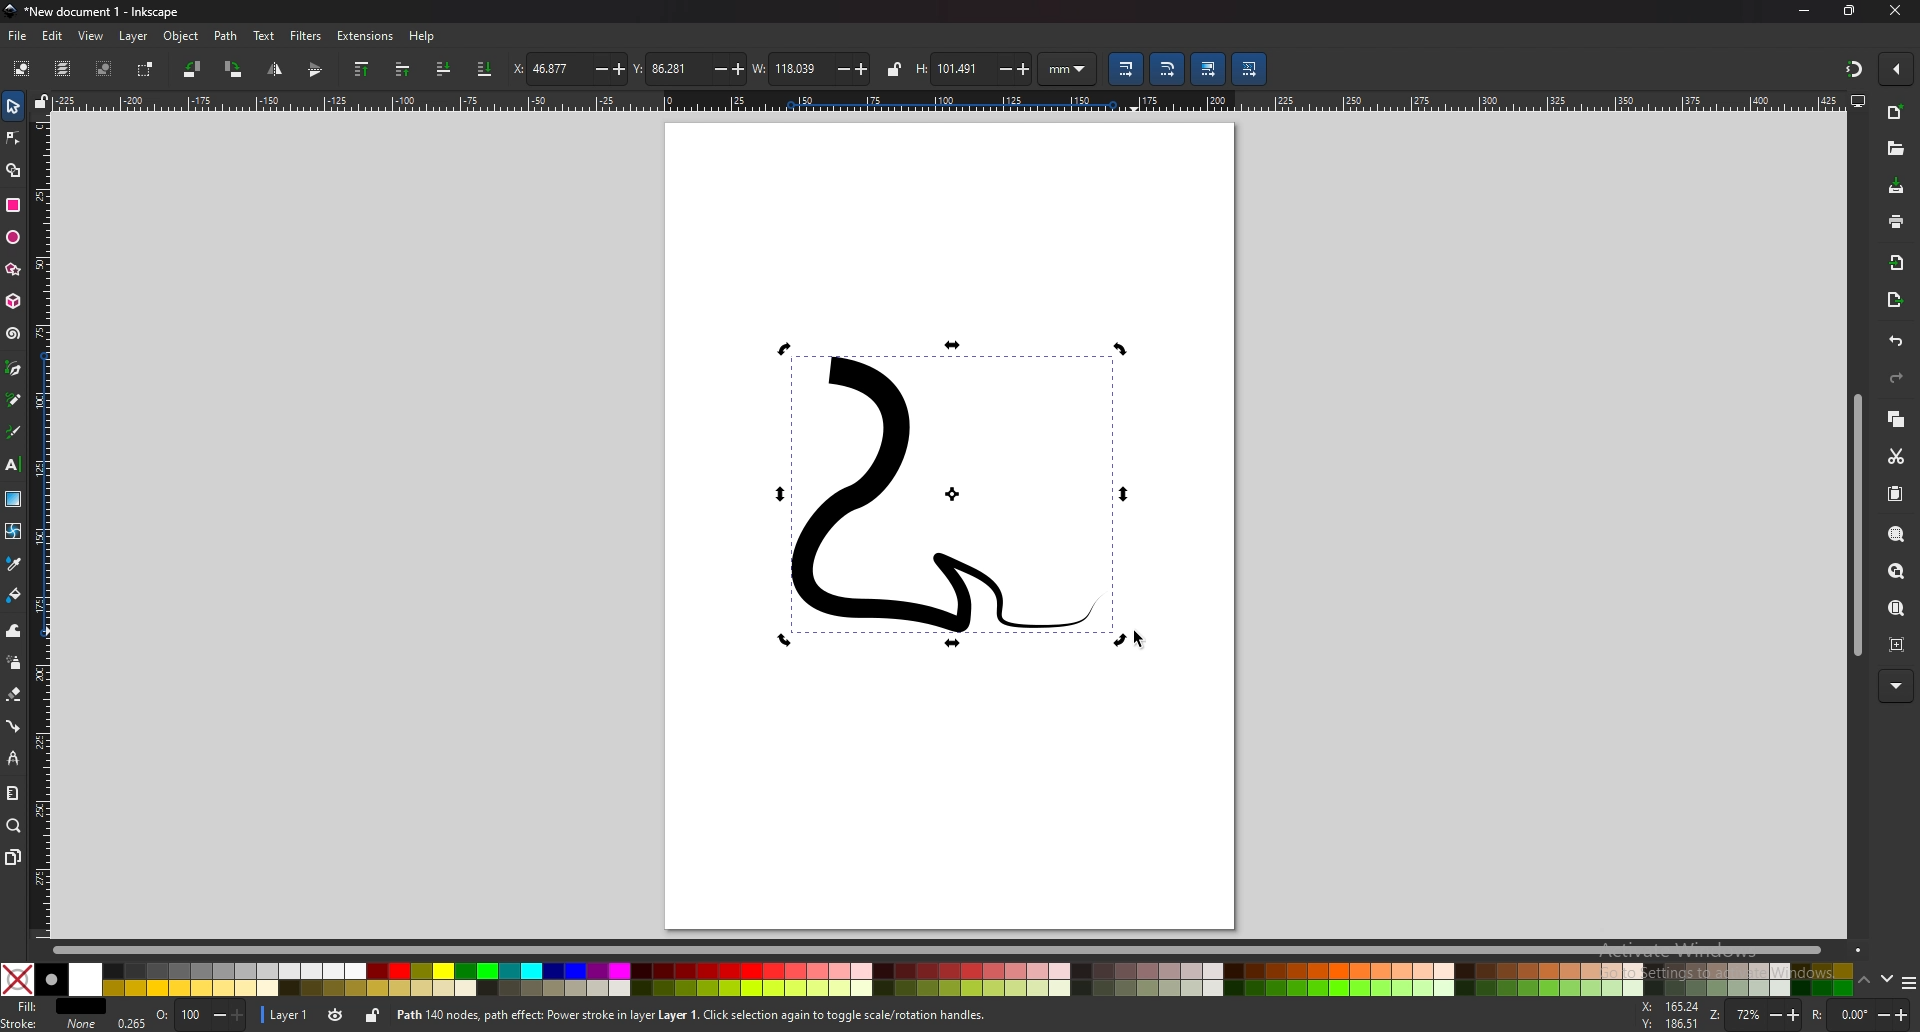  What do you see at coordinates (14, 137) in the screenshot?
I see `nodes` at bounding box center [14, 137].